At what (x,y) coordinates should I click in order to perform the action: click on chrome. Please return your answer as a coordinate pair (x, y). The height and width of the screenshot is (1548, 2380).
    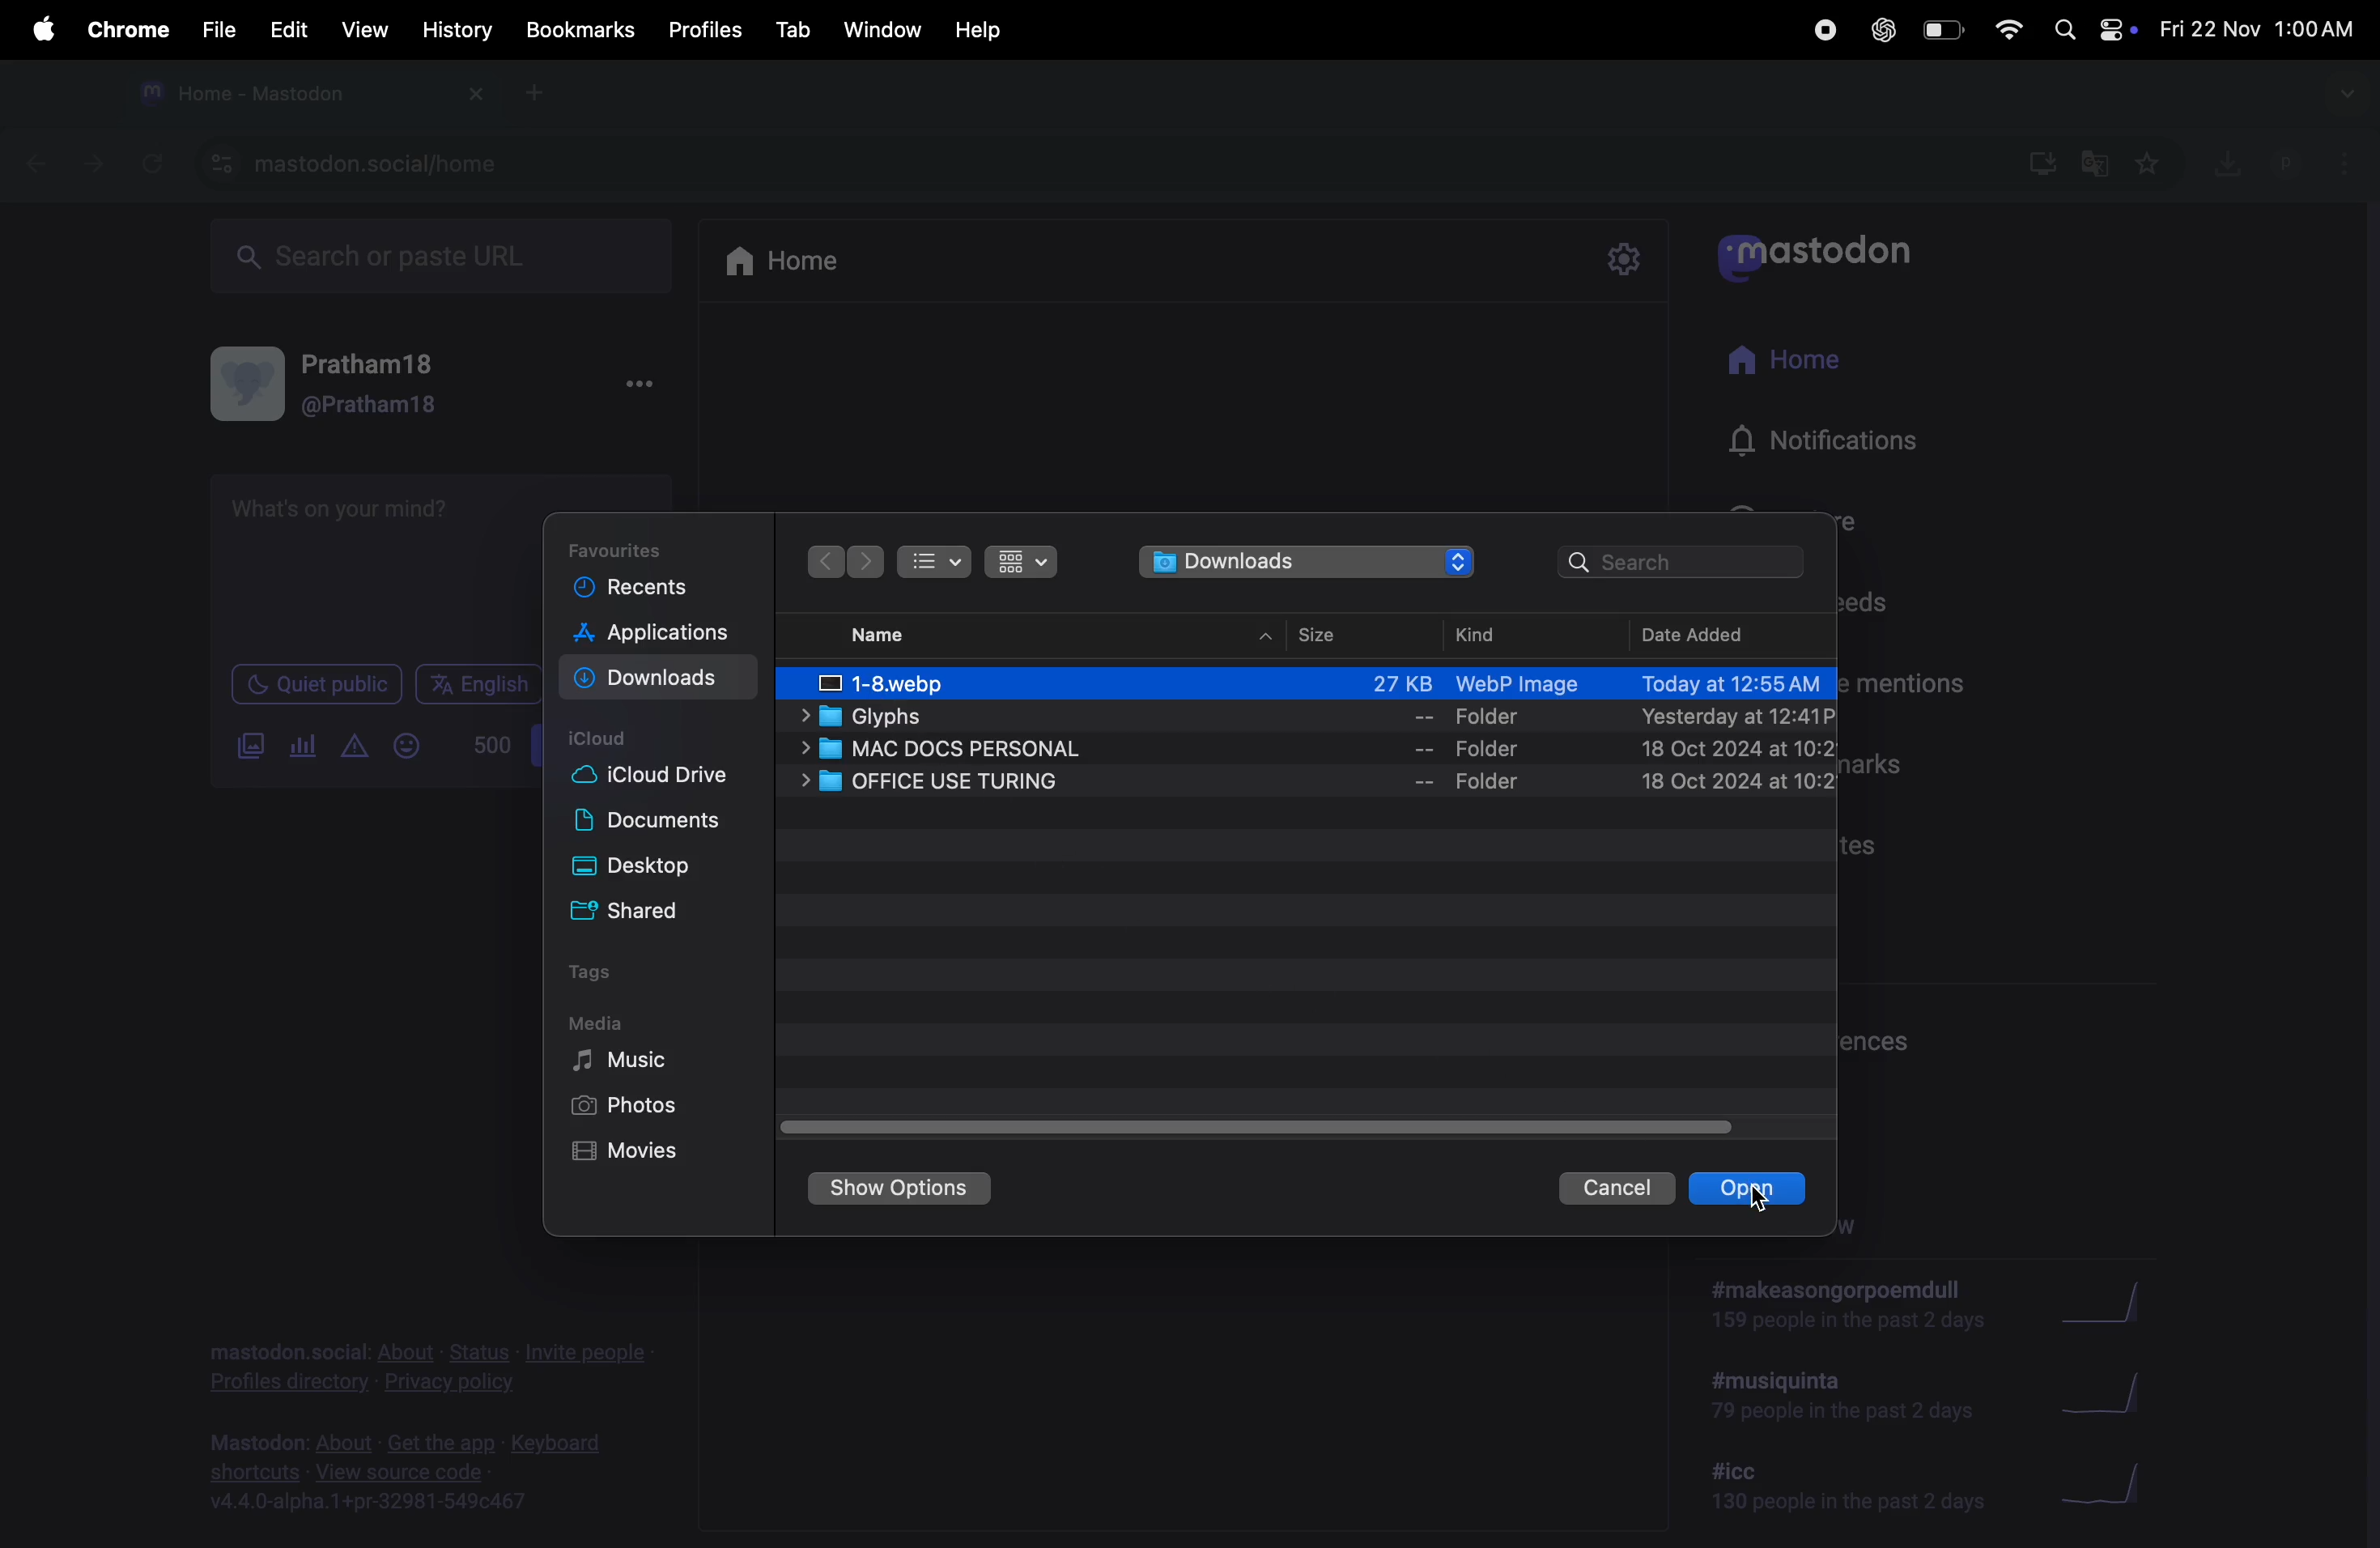
    Looking at the image, I should click on (128, 30).